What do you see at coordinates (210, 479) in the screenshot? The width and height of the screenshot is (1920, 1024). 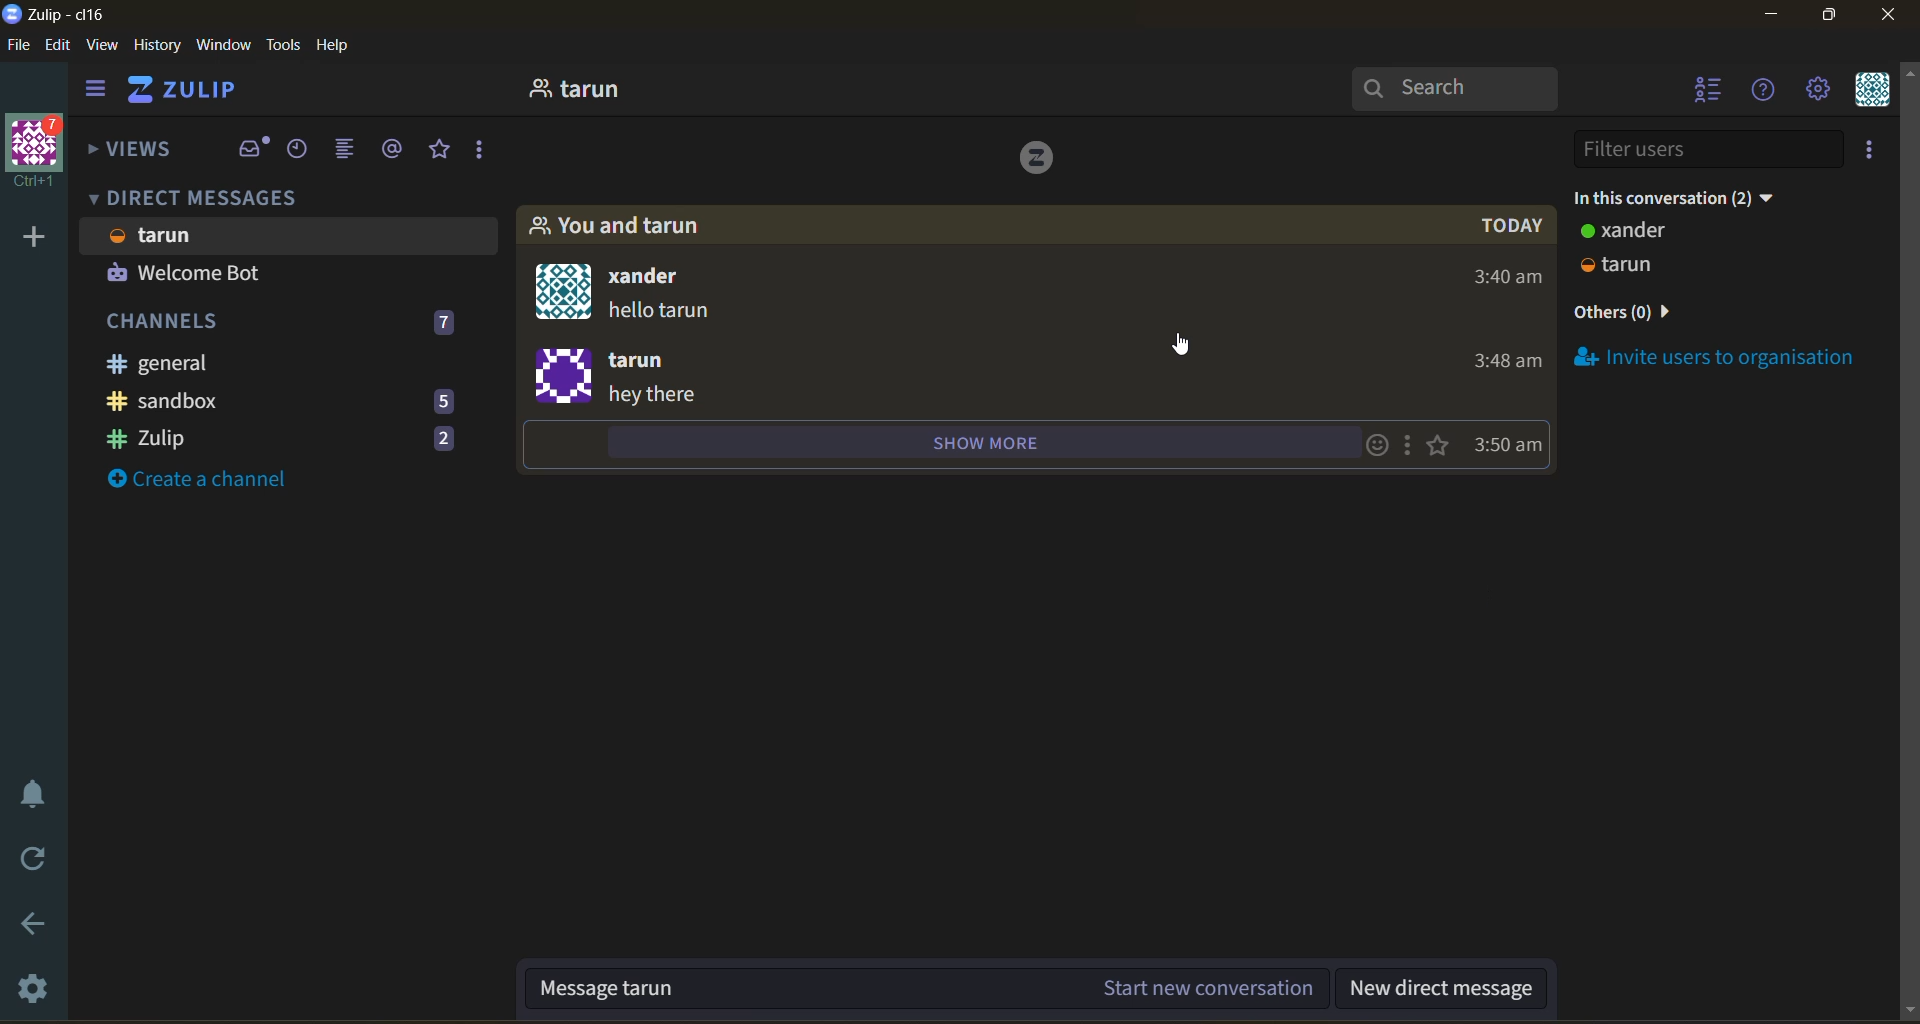 I see `create a channel` at bounding box center [210, 479].